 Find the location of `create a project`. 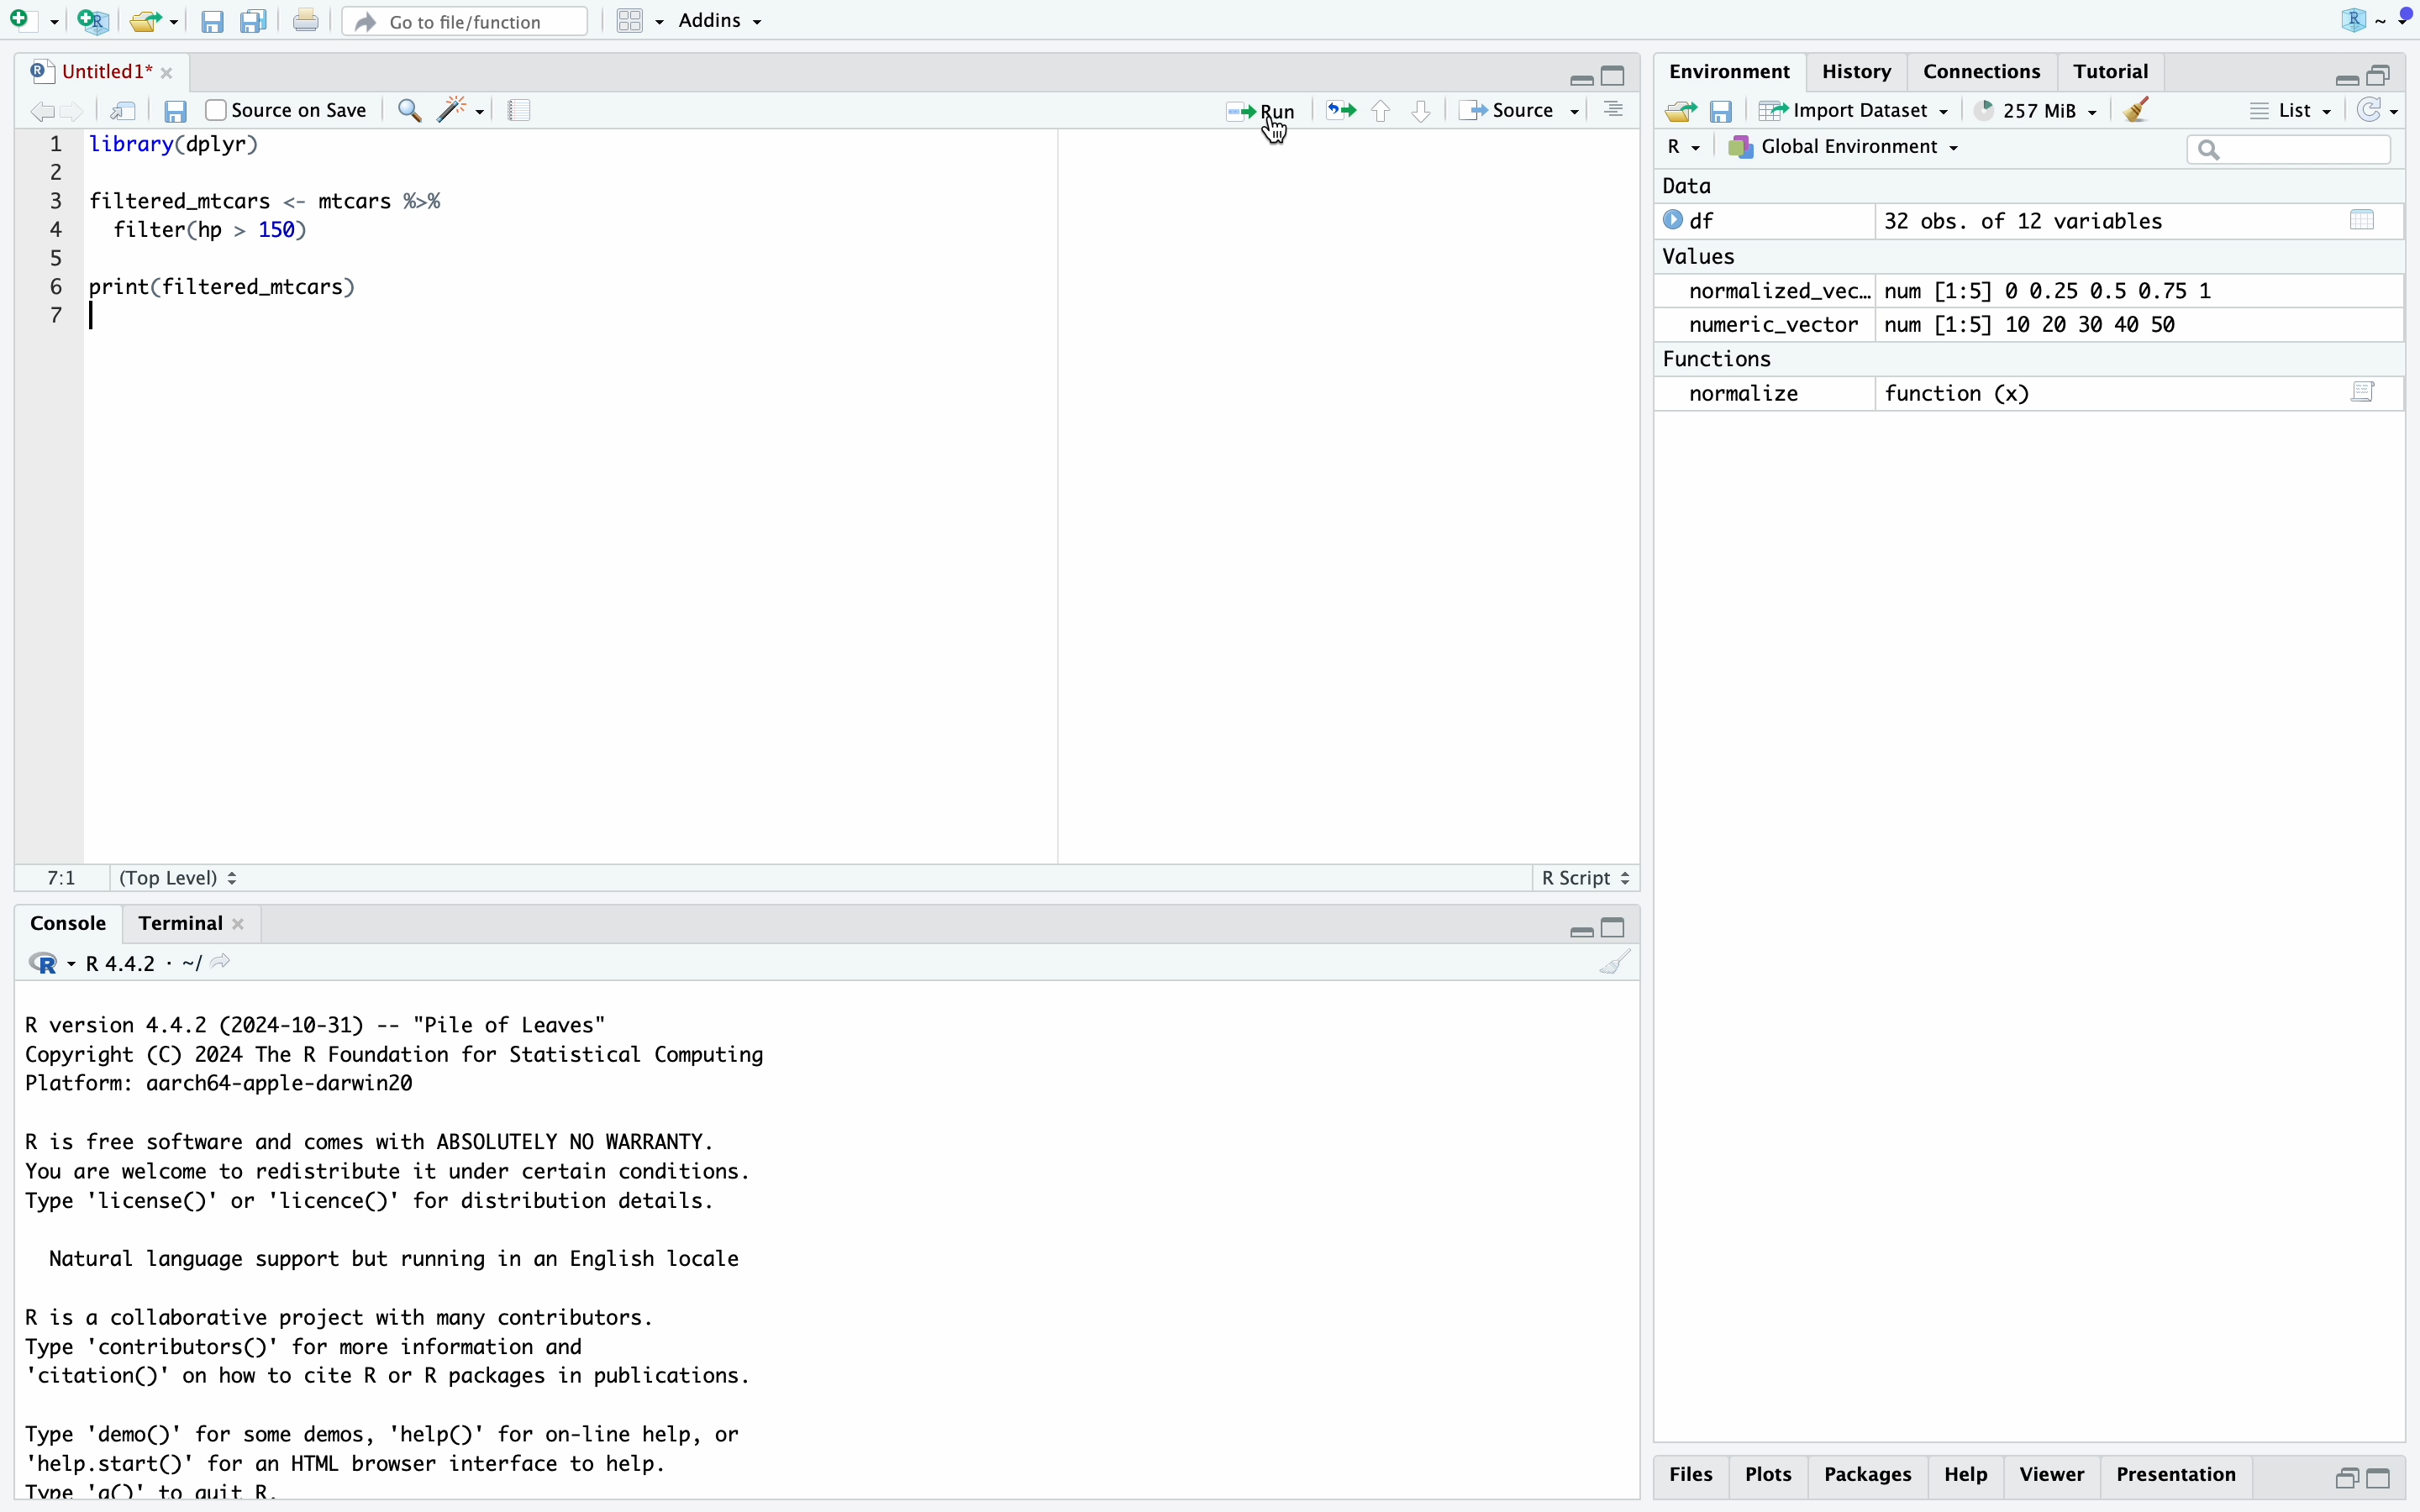

create a project is located at coordinates (92, 23).